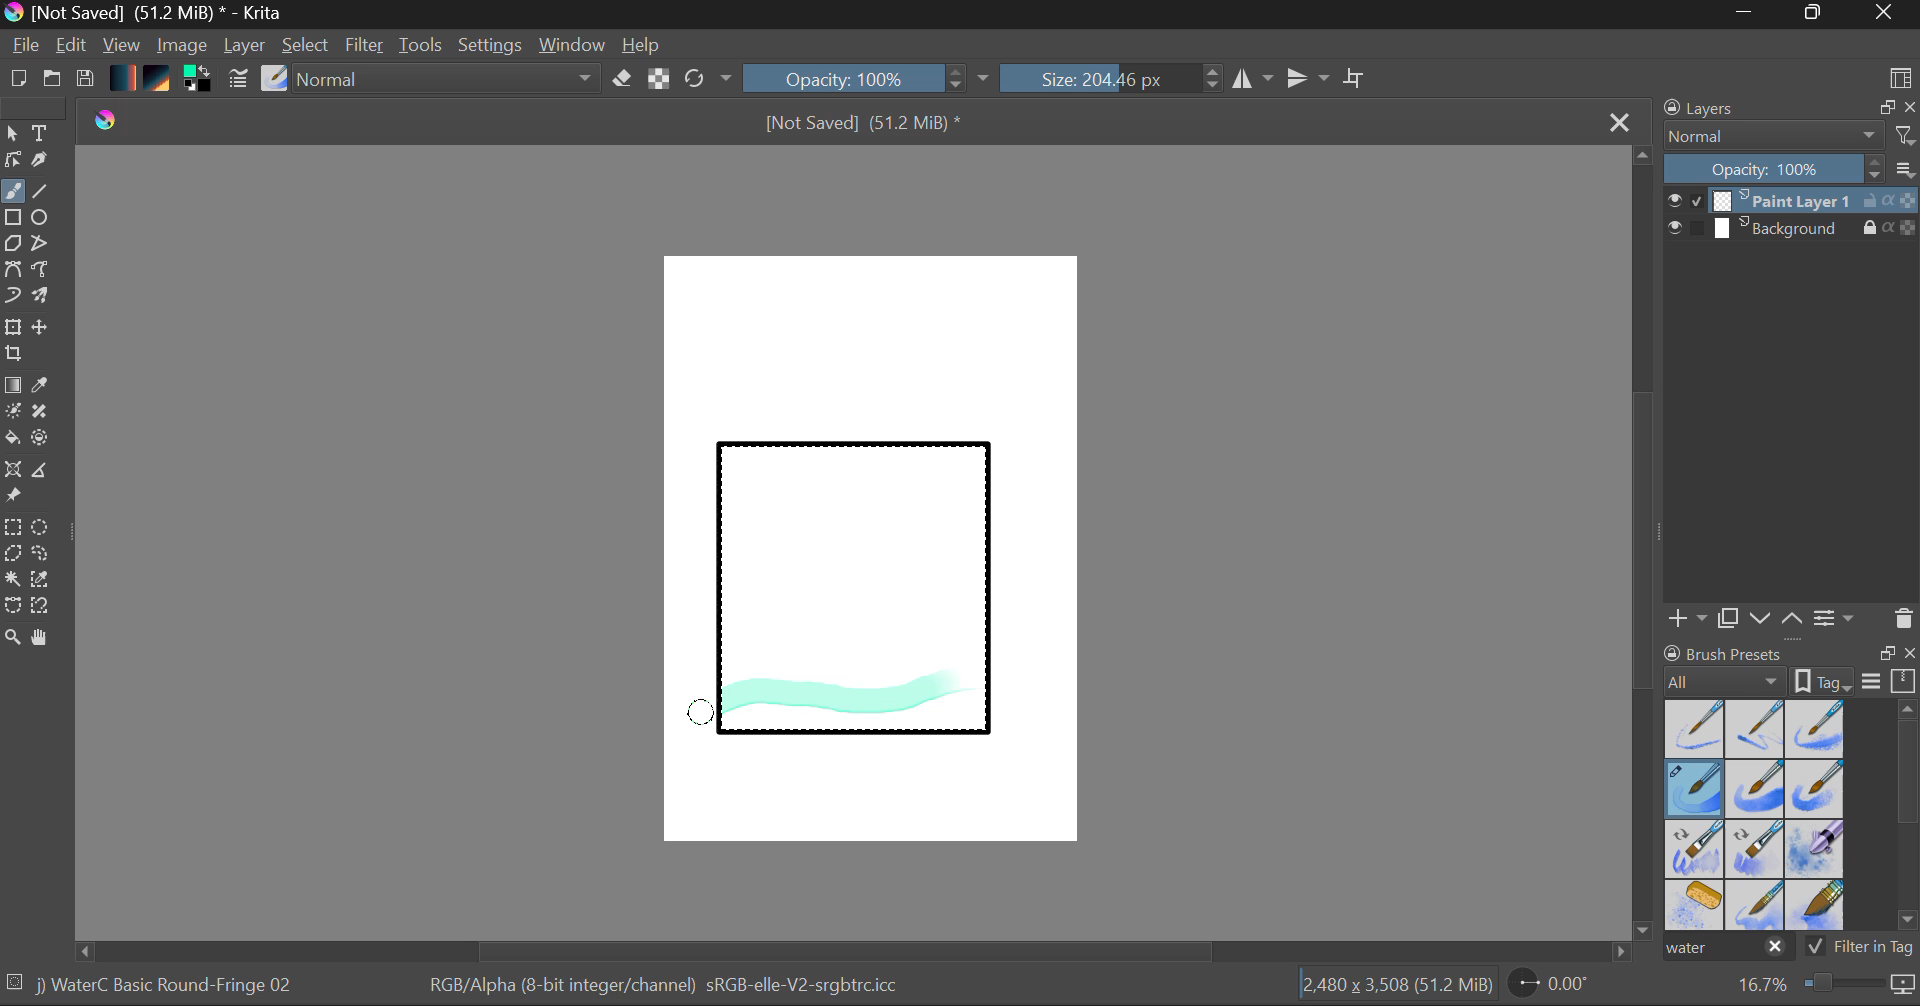  Describe the element at coordinates (26, 48) in the screenshot. I see `File` at that location.